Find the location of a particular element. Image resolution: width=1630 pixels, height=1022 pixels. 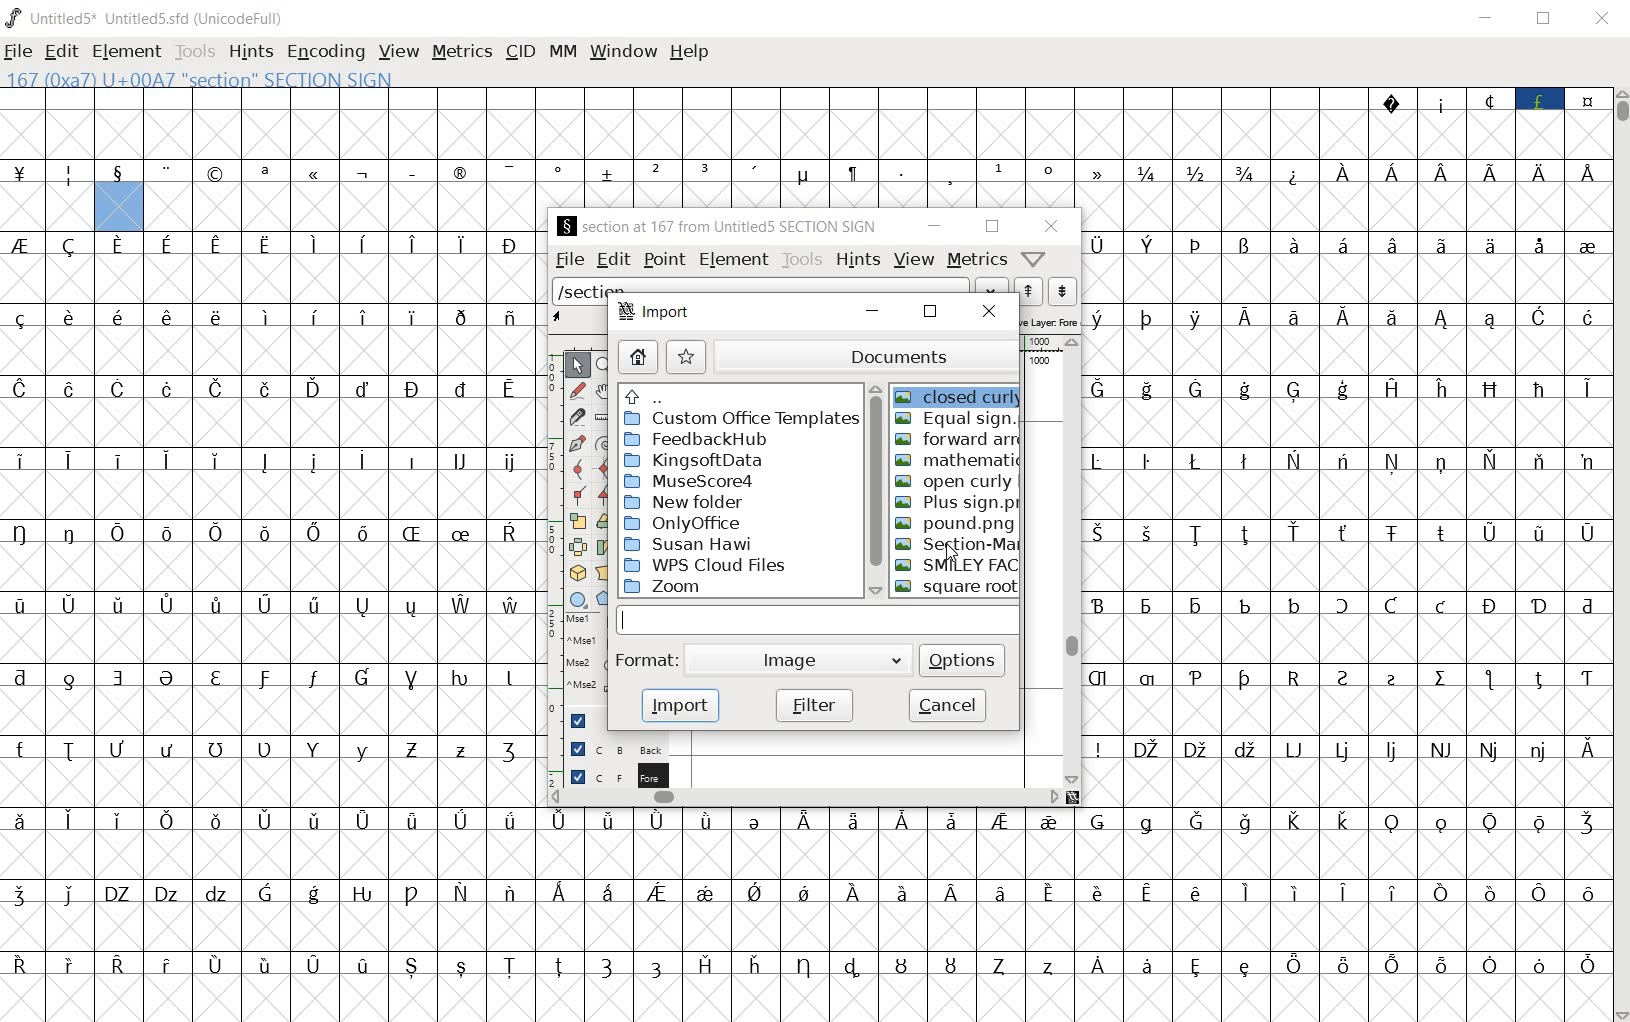

show the next word on the list is located at coordinates (1031, 291).